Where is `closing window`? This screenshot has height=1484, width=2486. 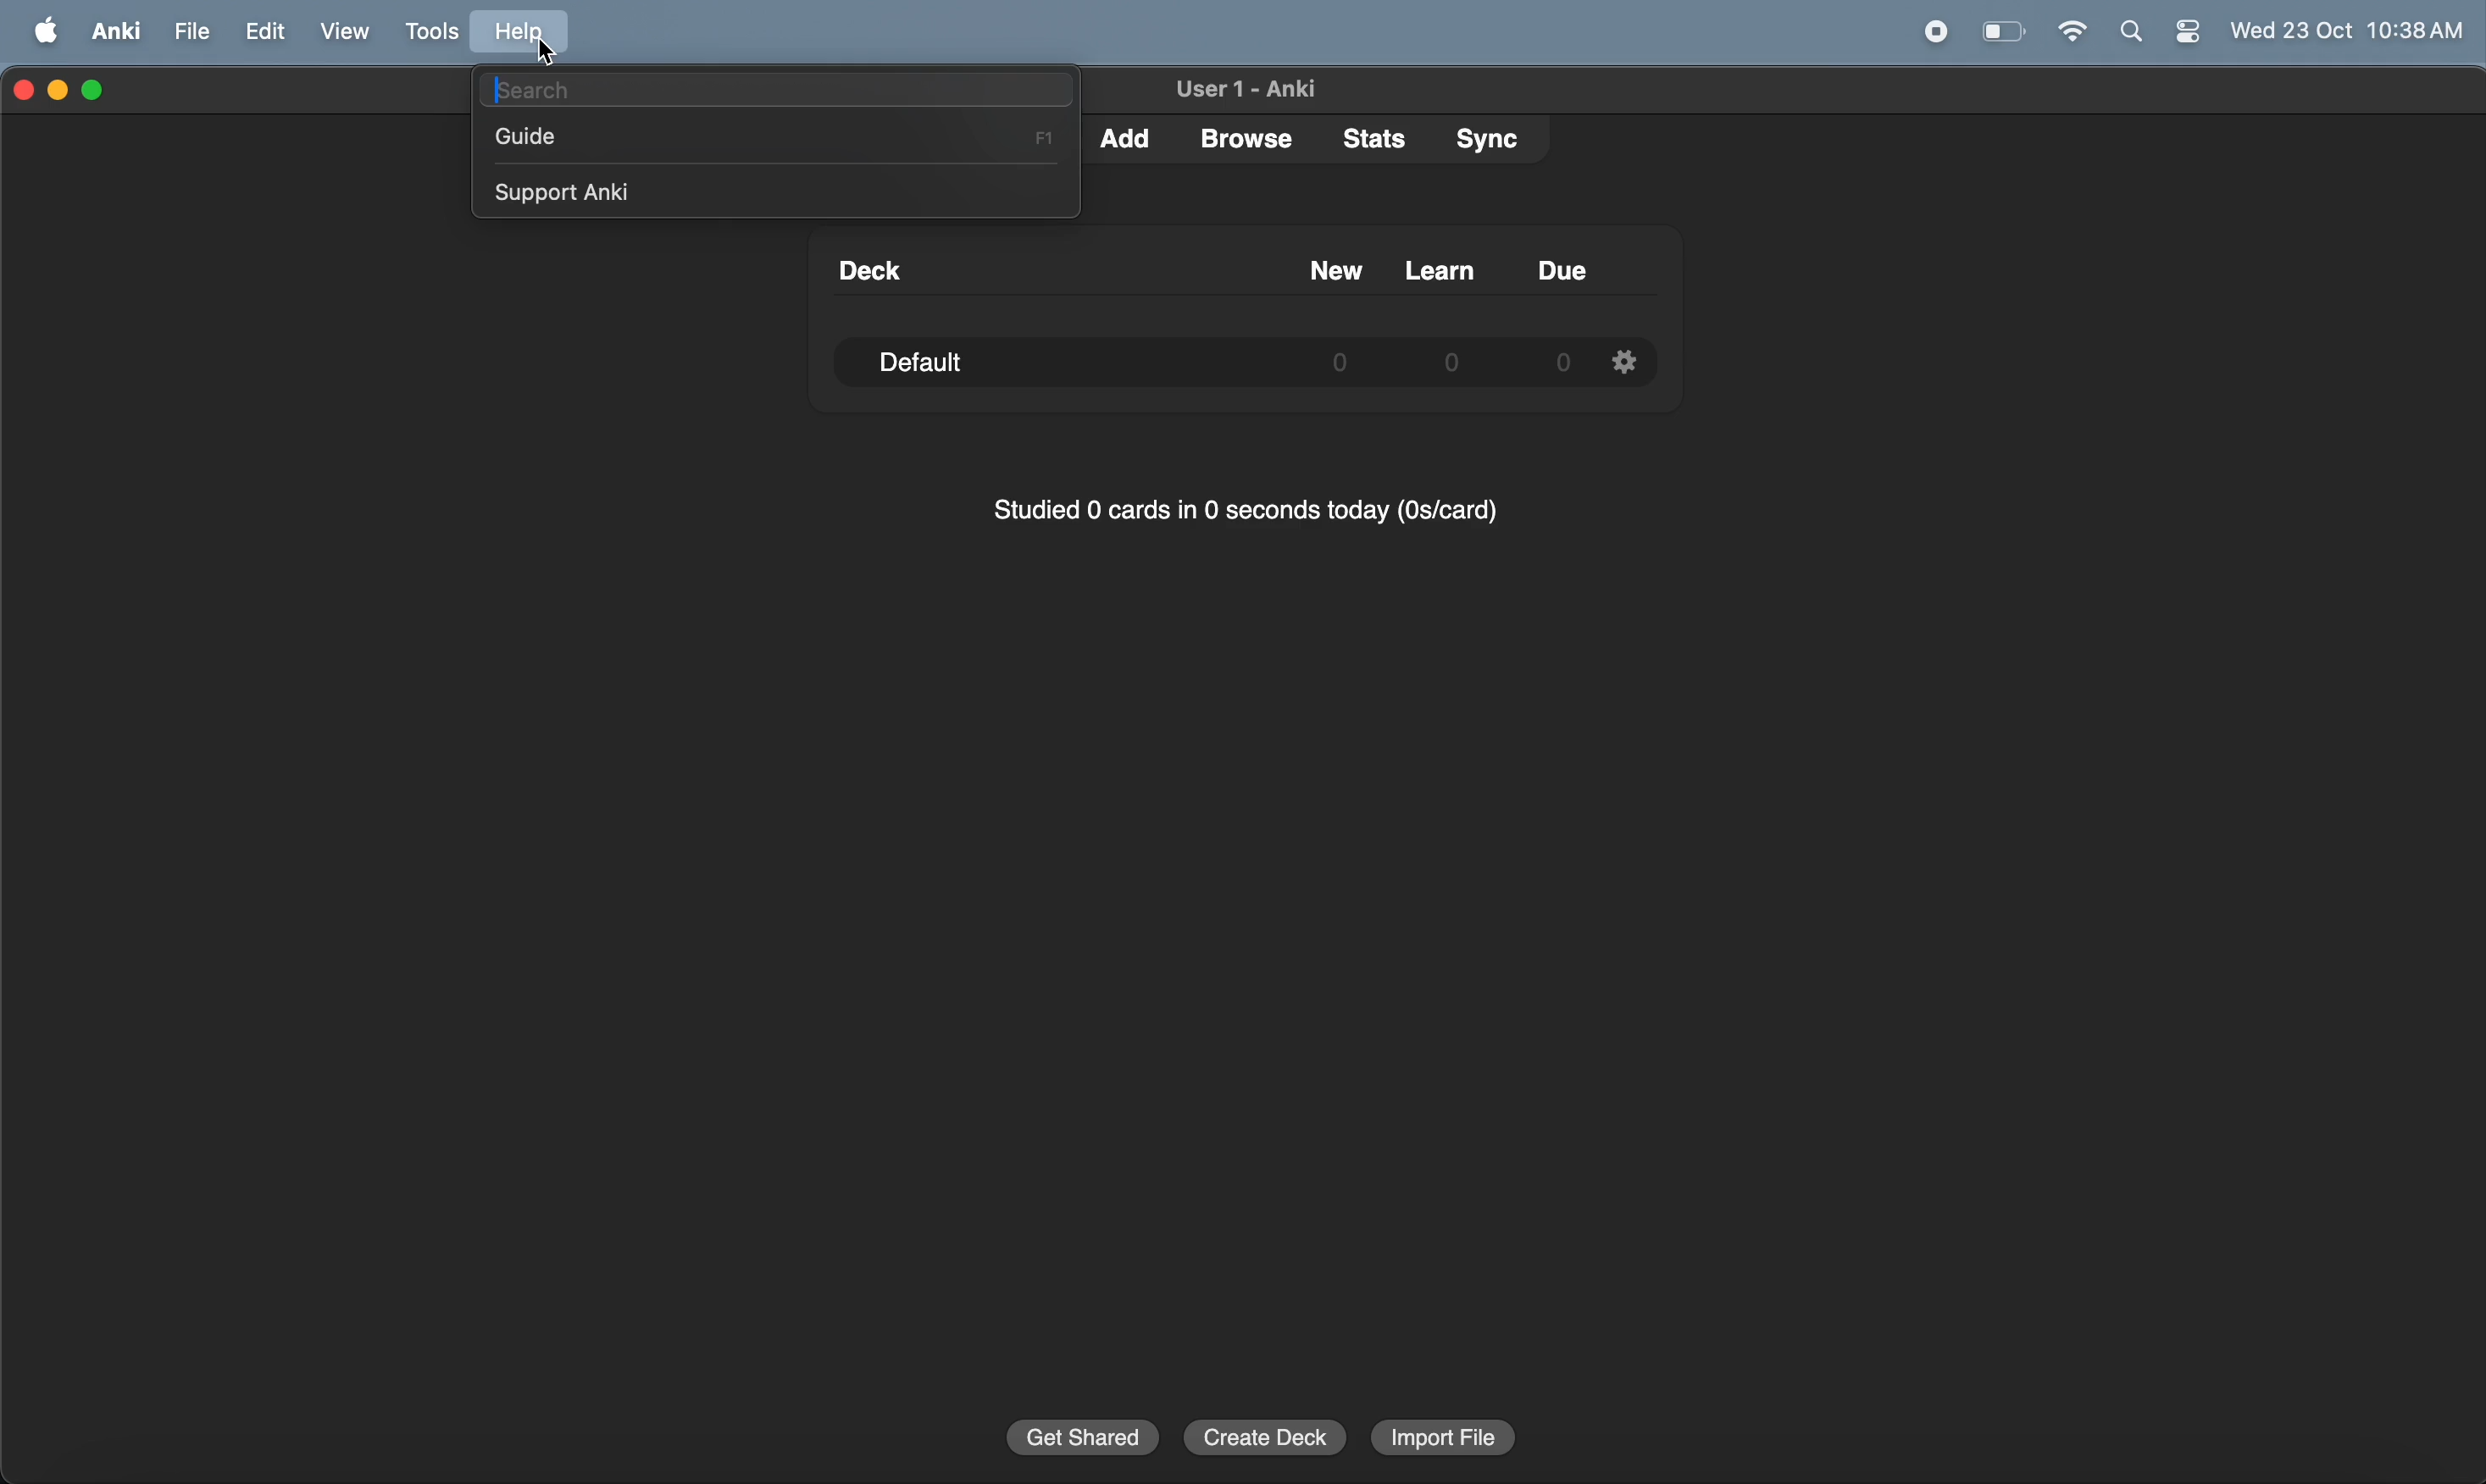 closing window is located at coordinates (24, 91).